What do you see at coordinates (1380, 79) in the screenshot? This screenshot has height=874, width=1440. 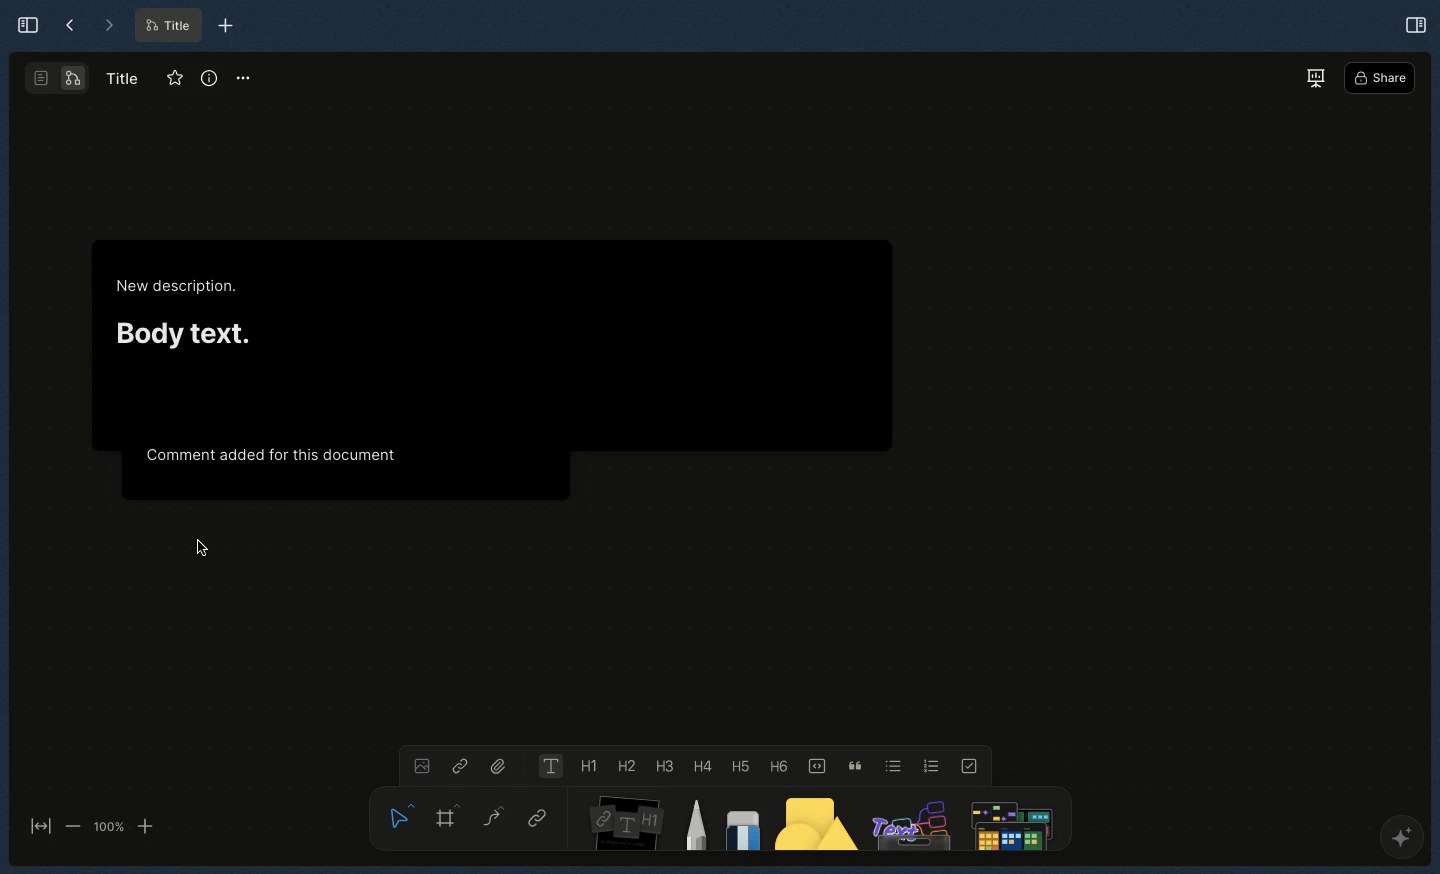 I see `Share` at bounding box center [1380, 79].